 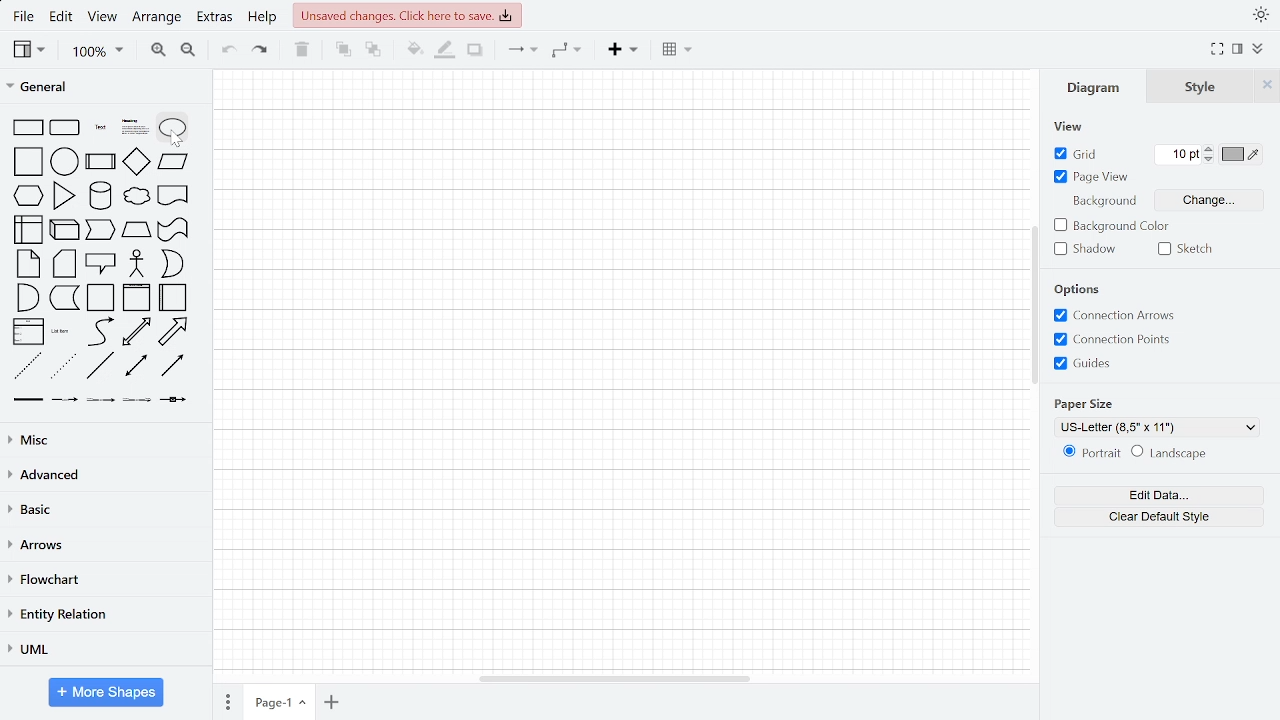 I want to click on directional connector, so click(x=174, y=366).